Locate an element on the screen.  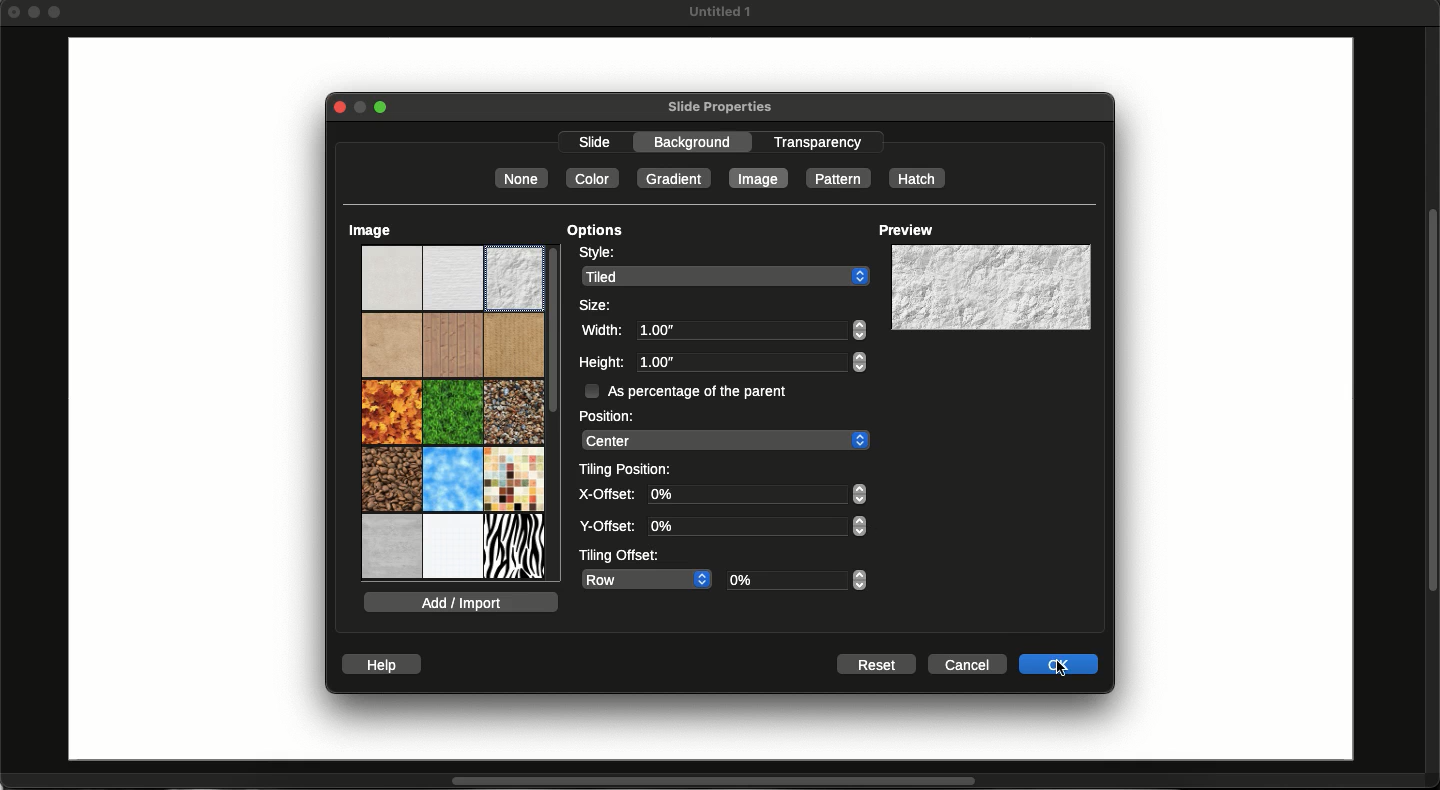
Close is located at coordinates (14, 11).